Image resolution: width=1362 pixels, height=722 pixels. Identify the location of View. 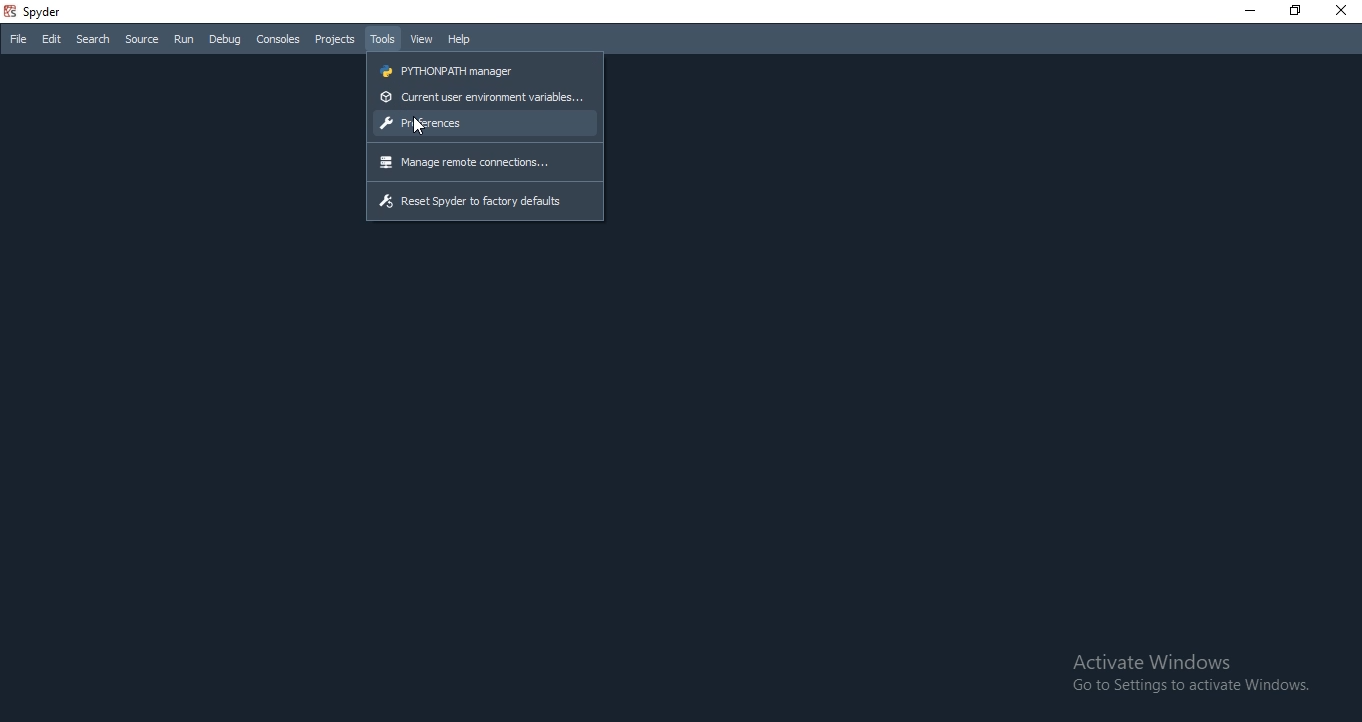
(420, 39).